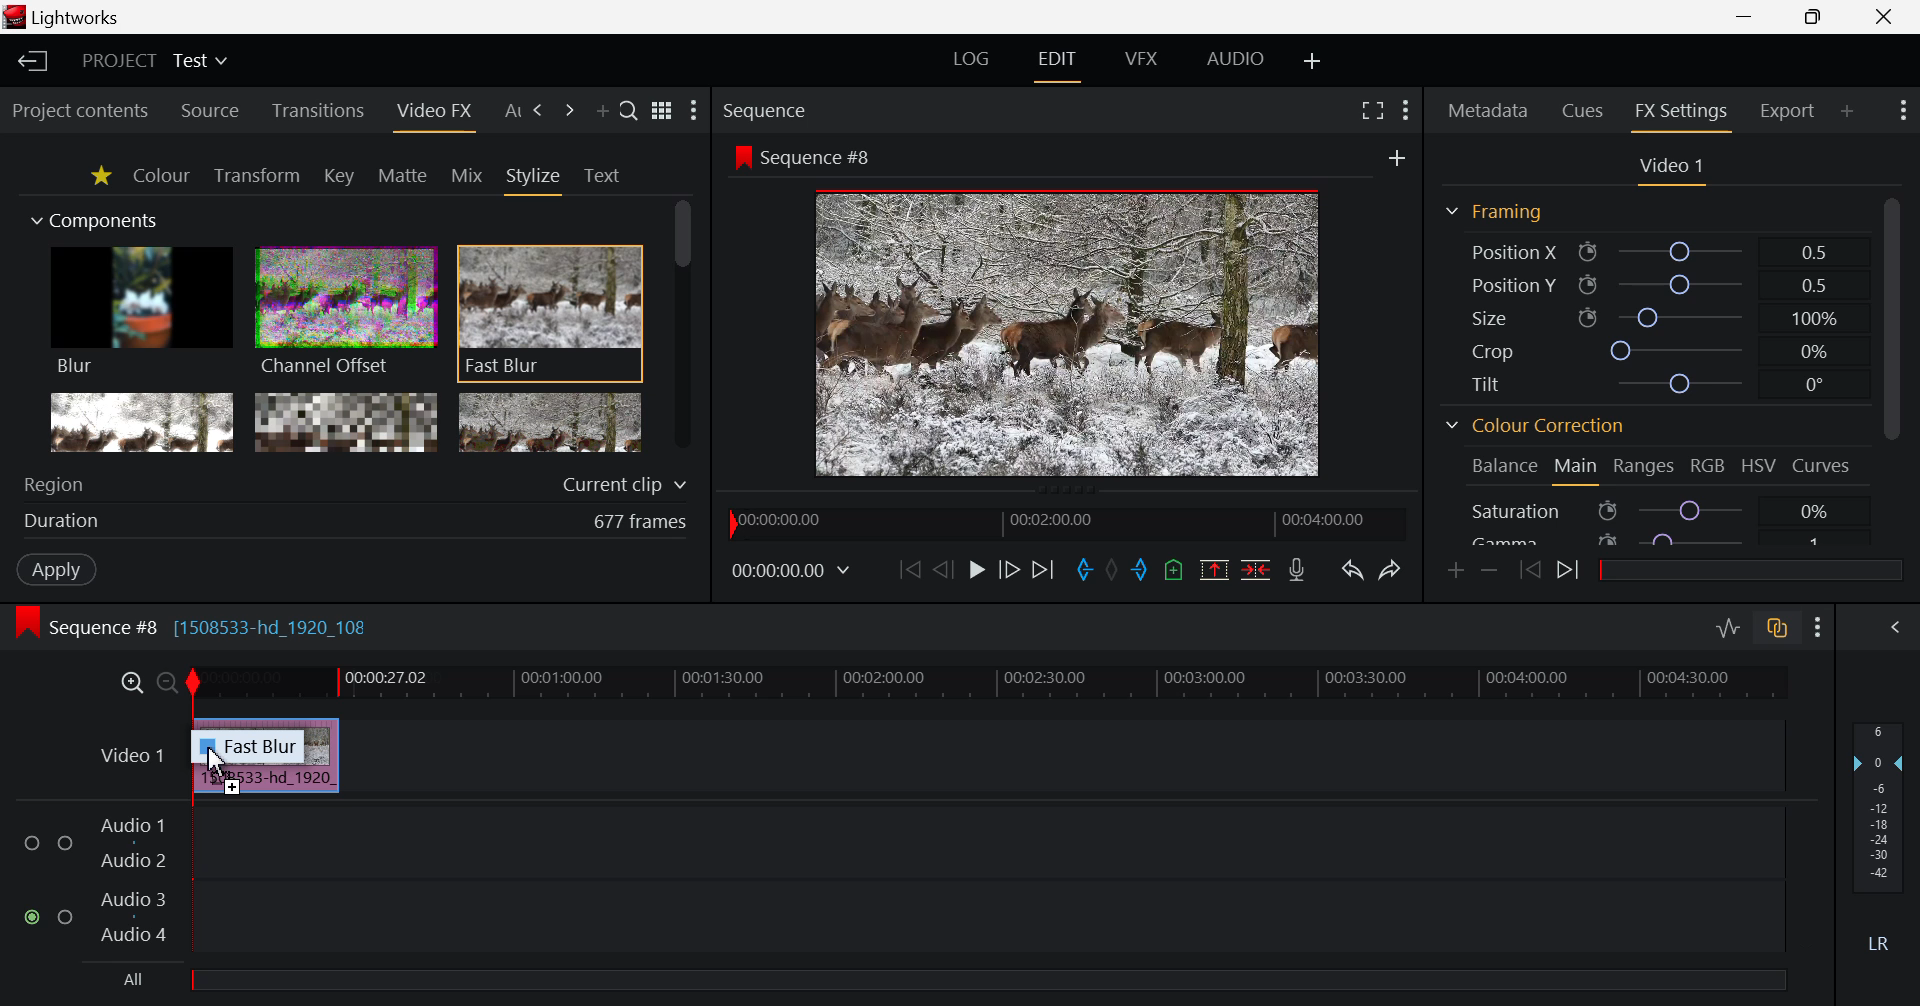 The height and width of the screenshot is (1006, 1920). Describe the element at coordinates (1820, 466) in the screenshot. I see `Curves` at that location.